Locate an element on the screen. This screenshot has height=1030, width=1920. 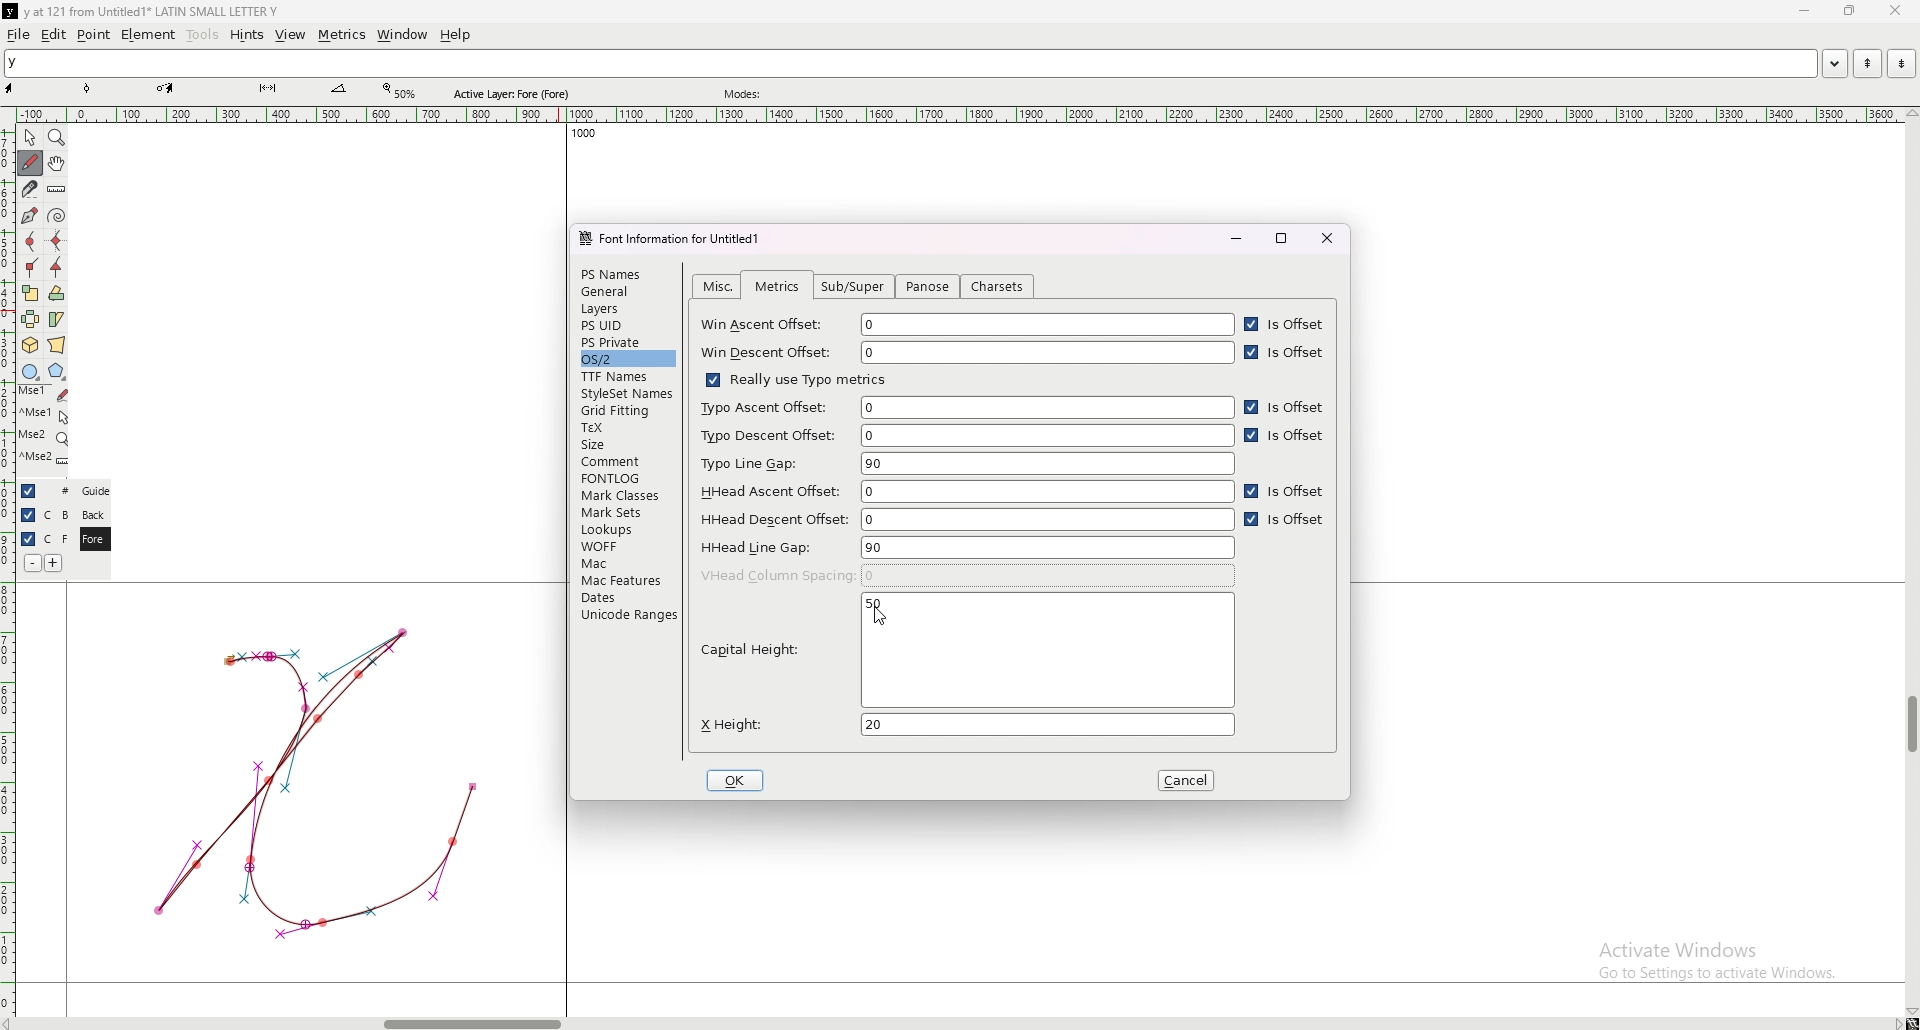
remove layer is located at coordinates (32, 563).